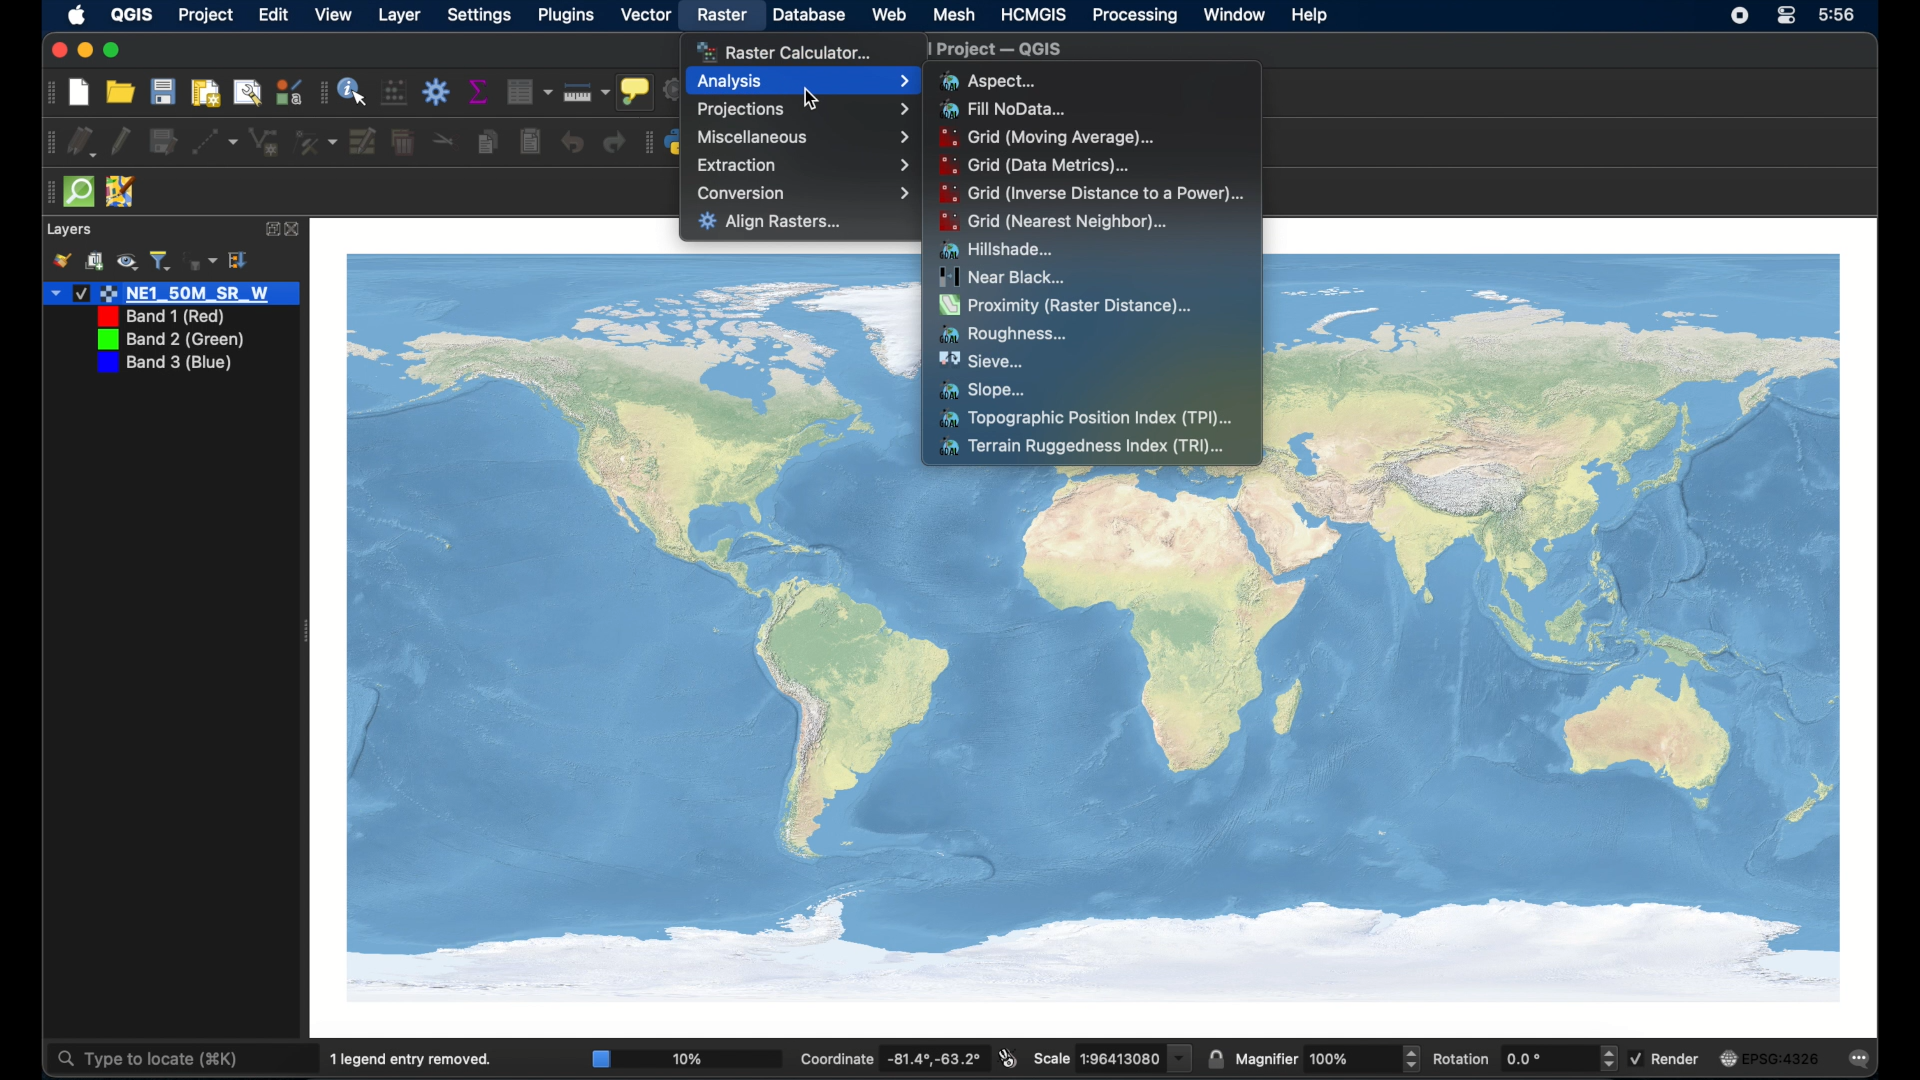  I want to click on vertex tool, so click(315, 142).